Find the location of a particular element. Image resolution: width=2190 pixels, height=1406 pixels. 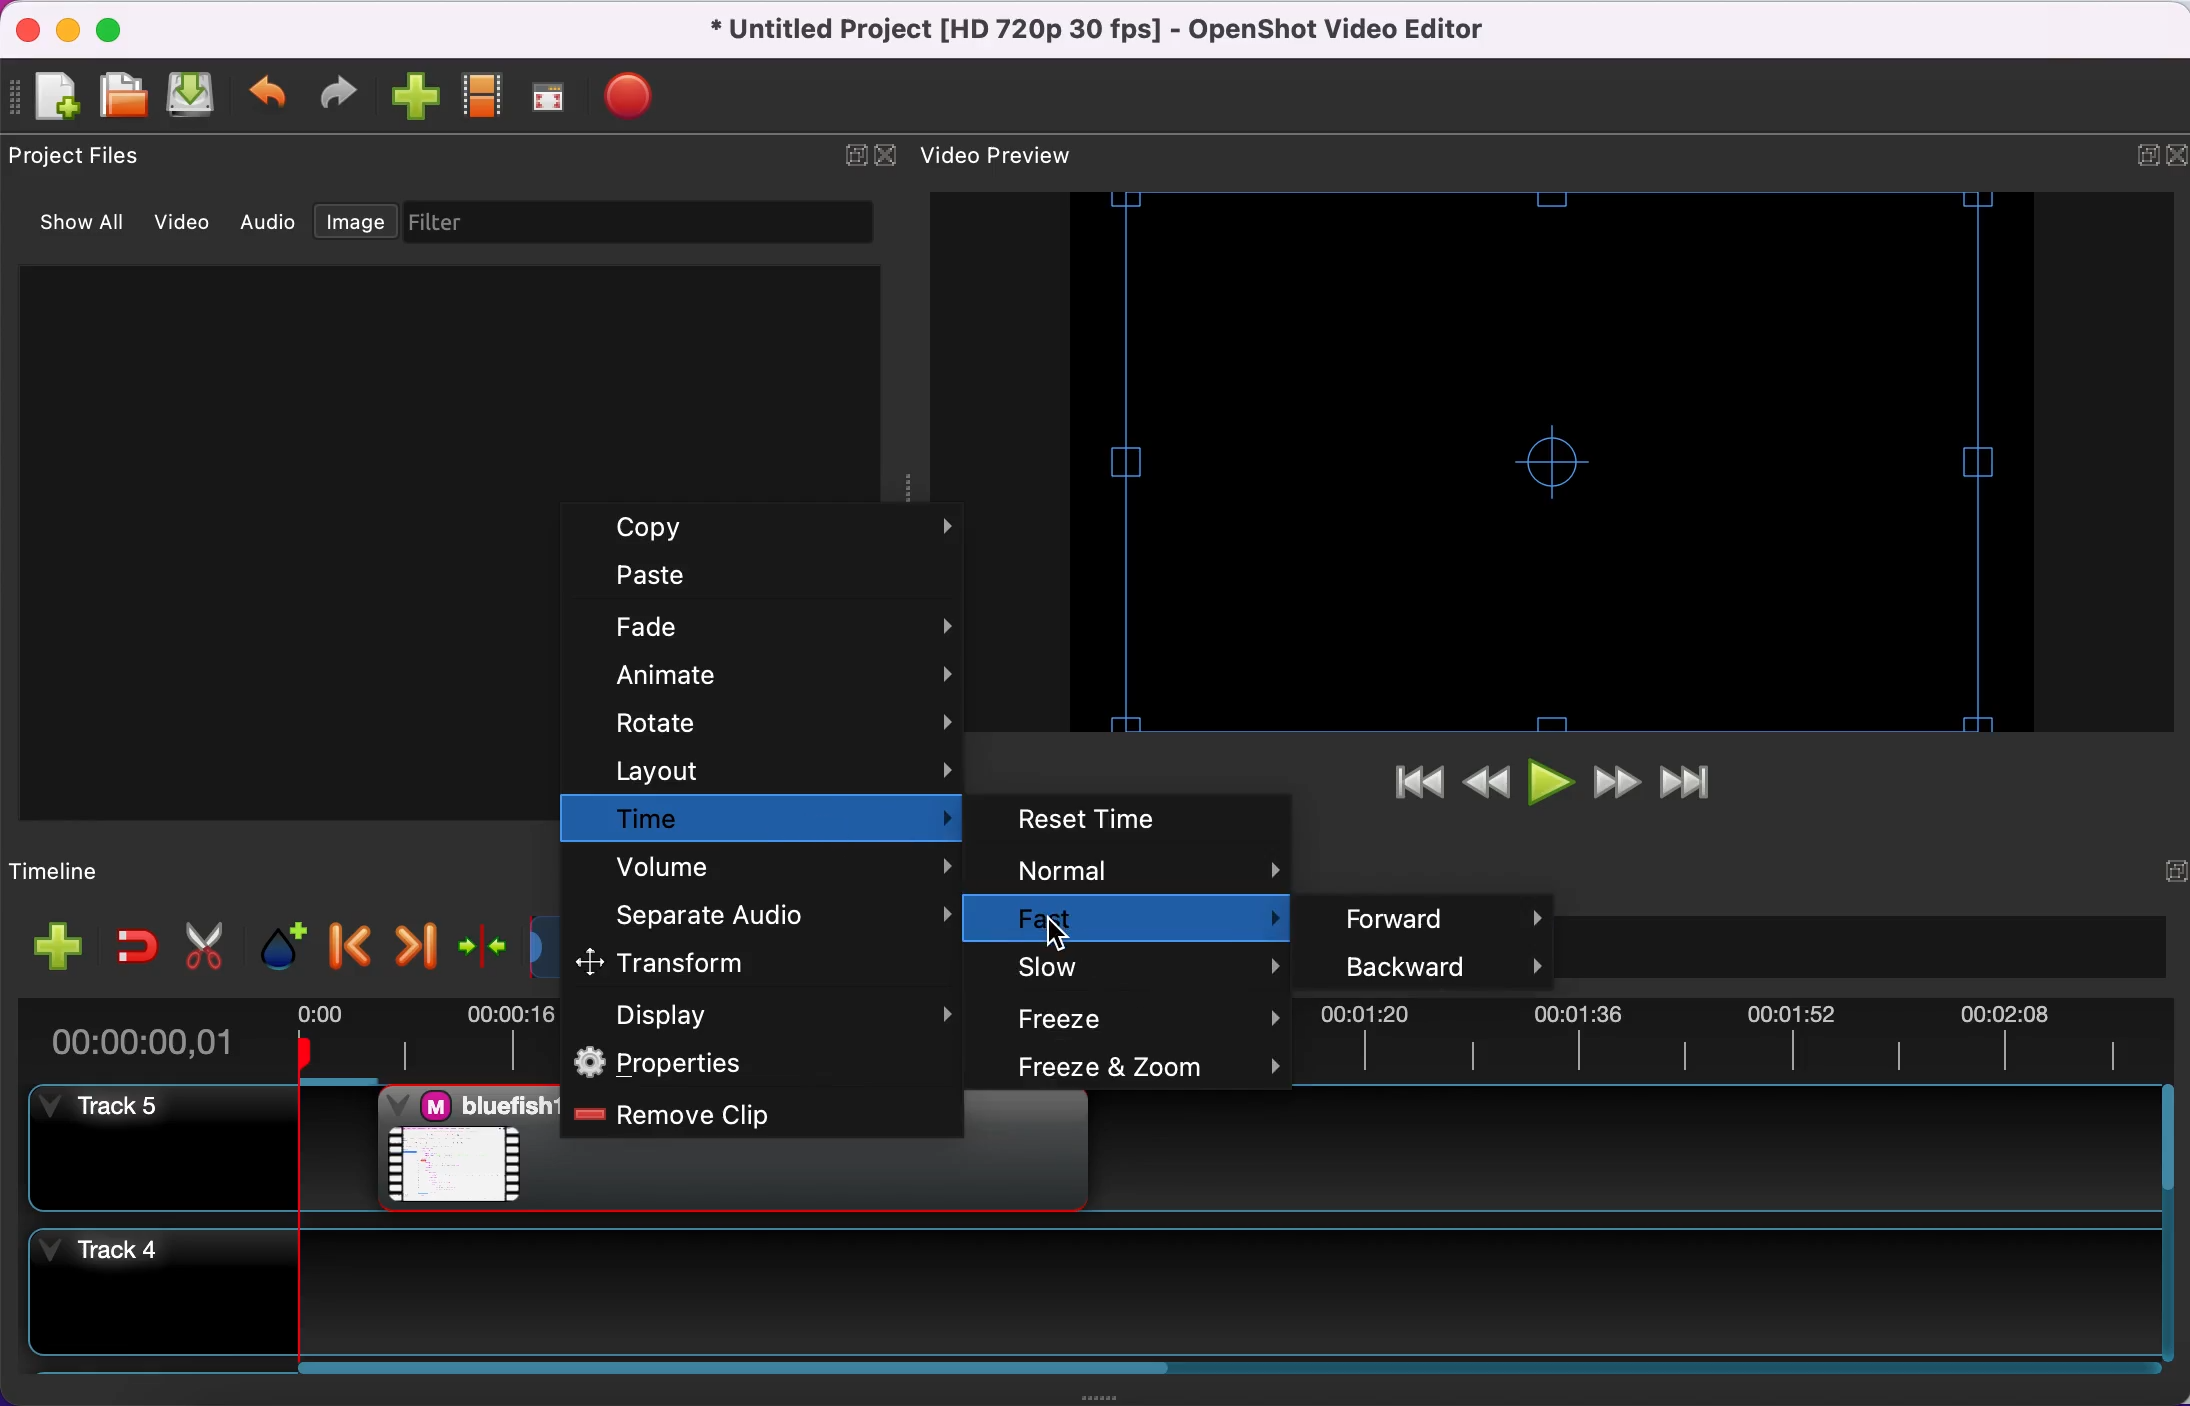

expand/hide is located at coordinates (2127, 156).